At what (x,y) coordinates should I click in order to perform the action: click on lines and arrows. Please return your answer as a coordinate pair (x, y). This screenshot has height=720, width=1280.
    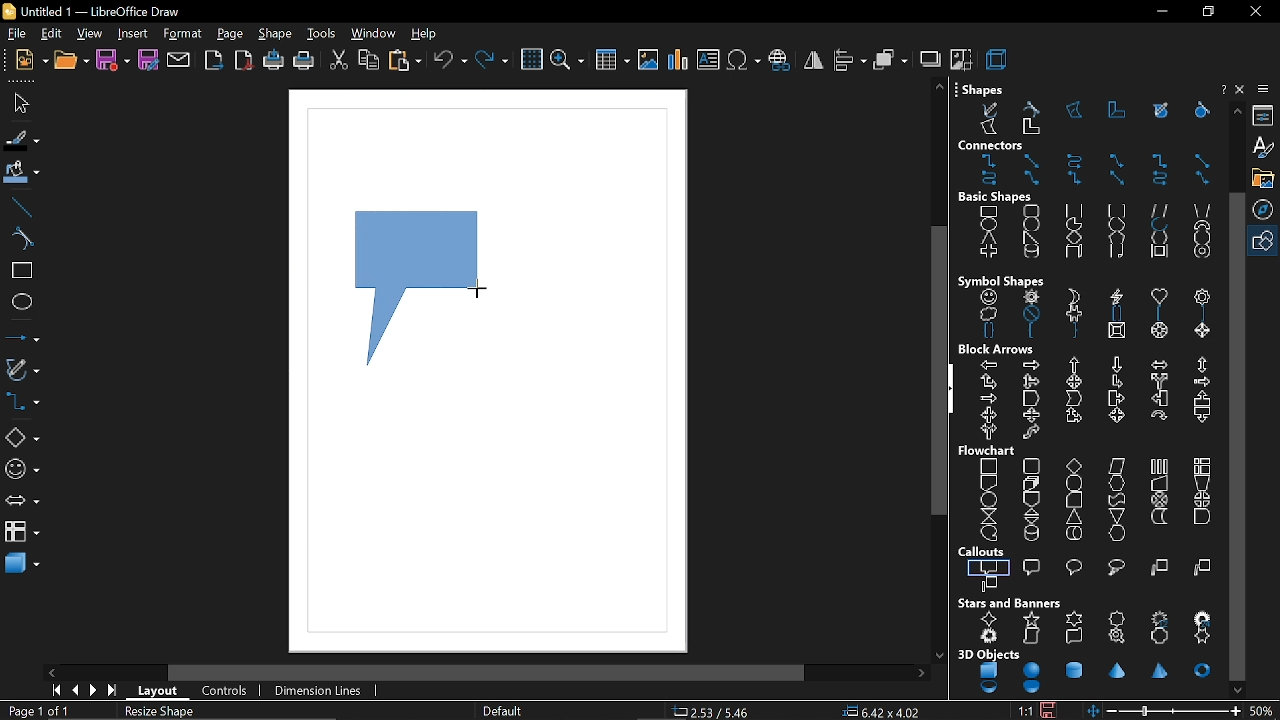
    Looking at the image, I should click on (20, 334).